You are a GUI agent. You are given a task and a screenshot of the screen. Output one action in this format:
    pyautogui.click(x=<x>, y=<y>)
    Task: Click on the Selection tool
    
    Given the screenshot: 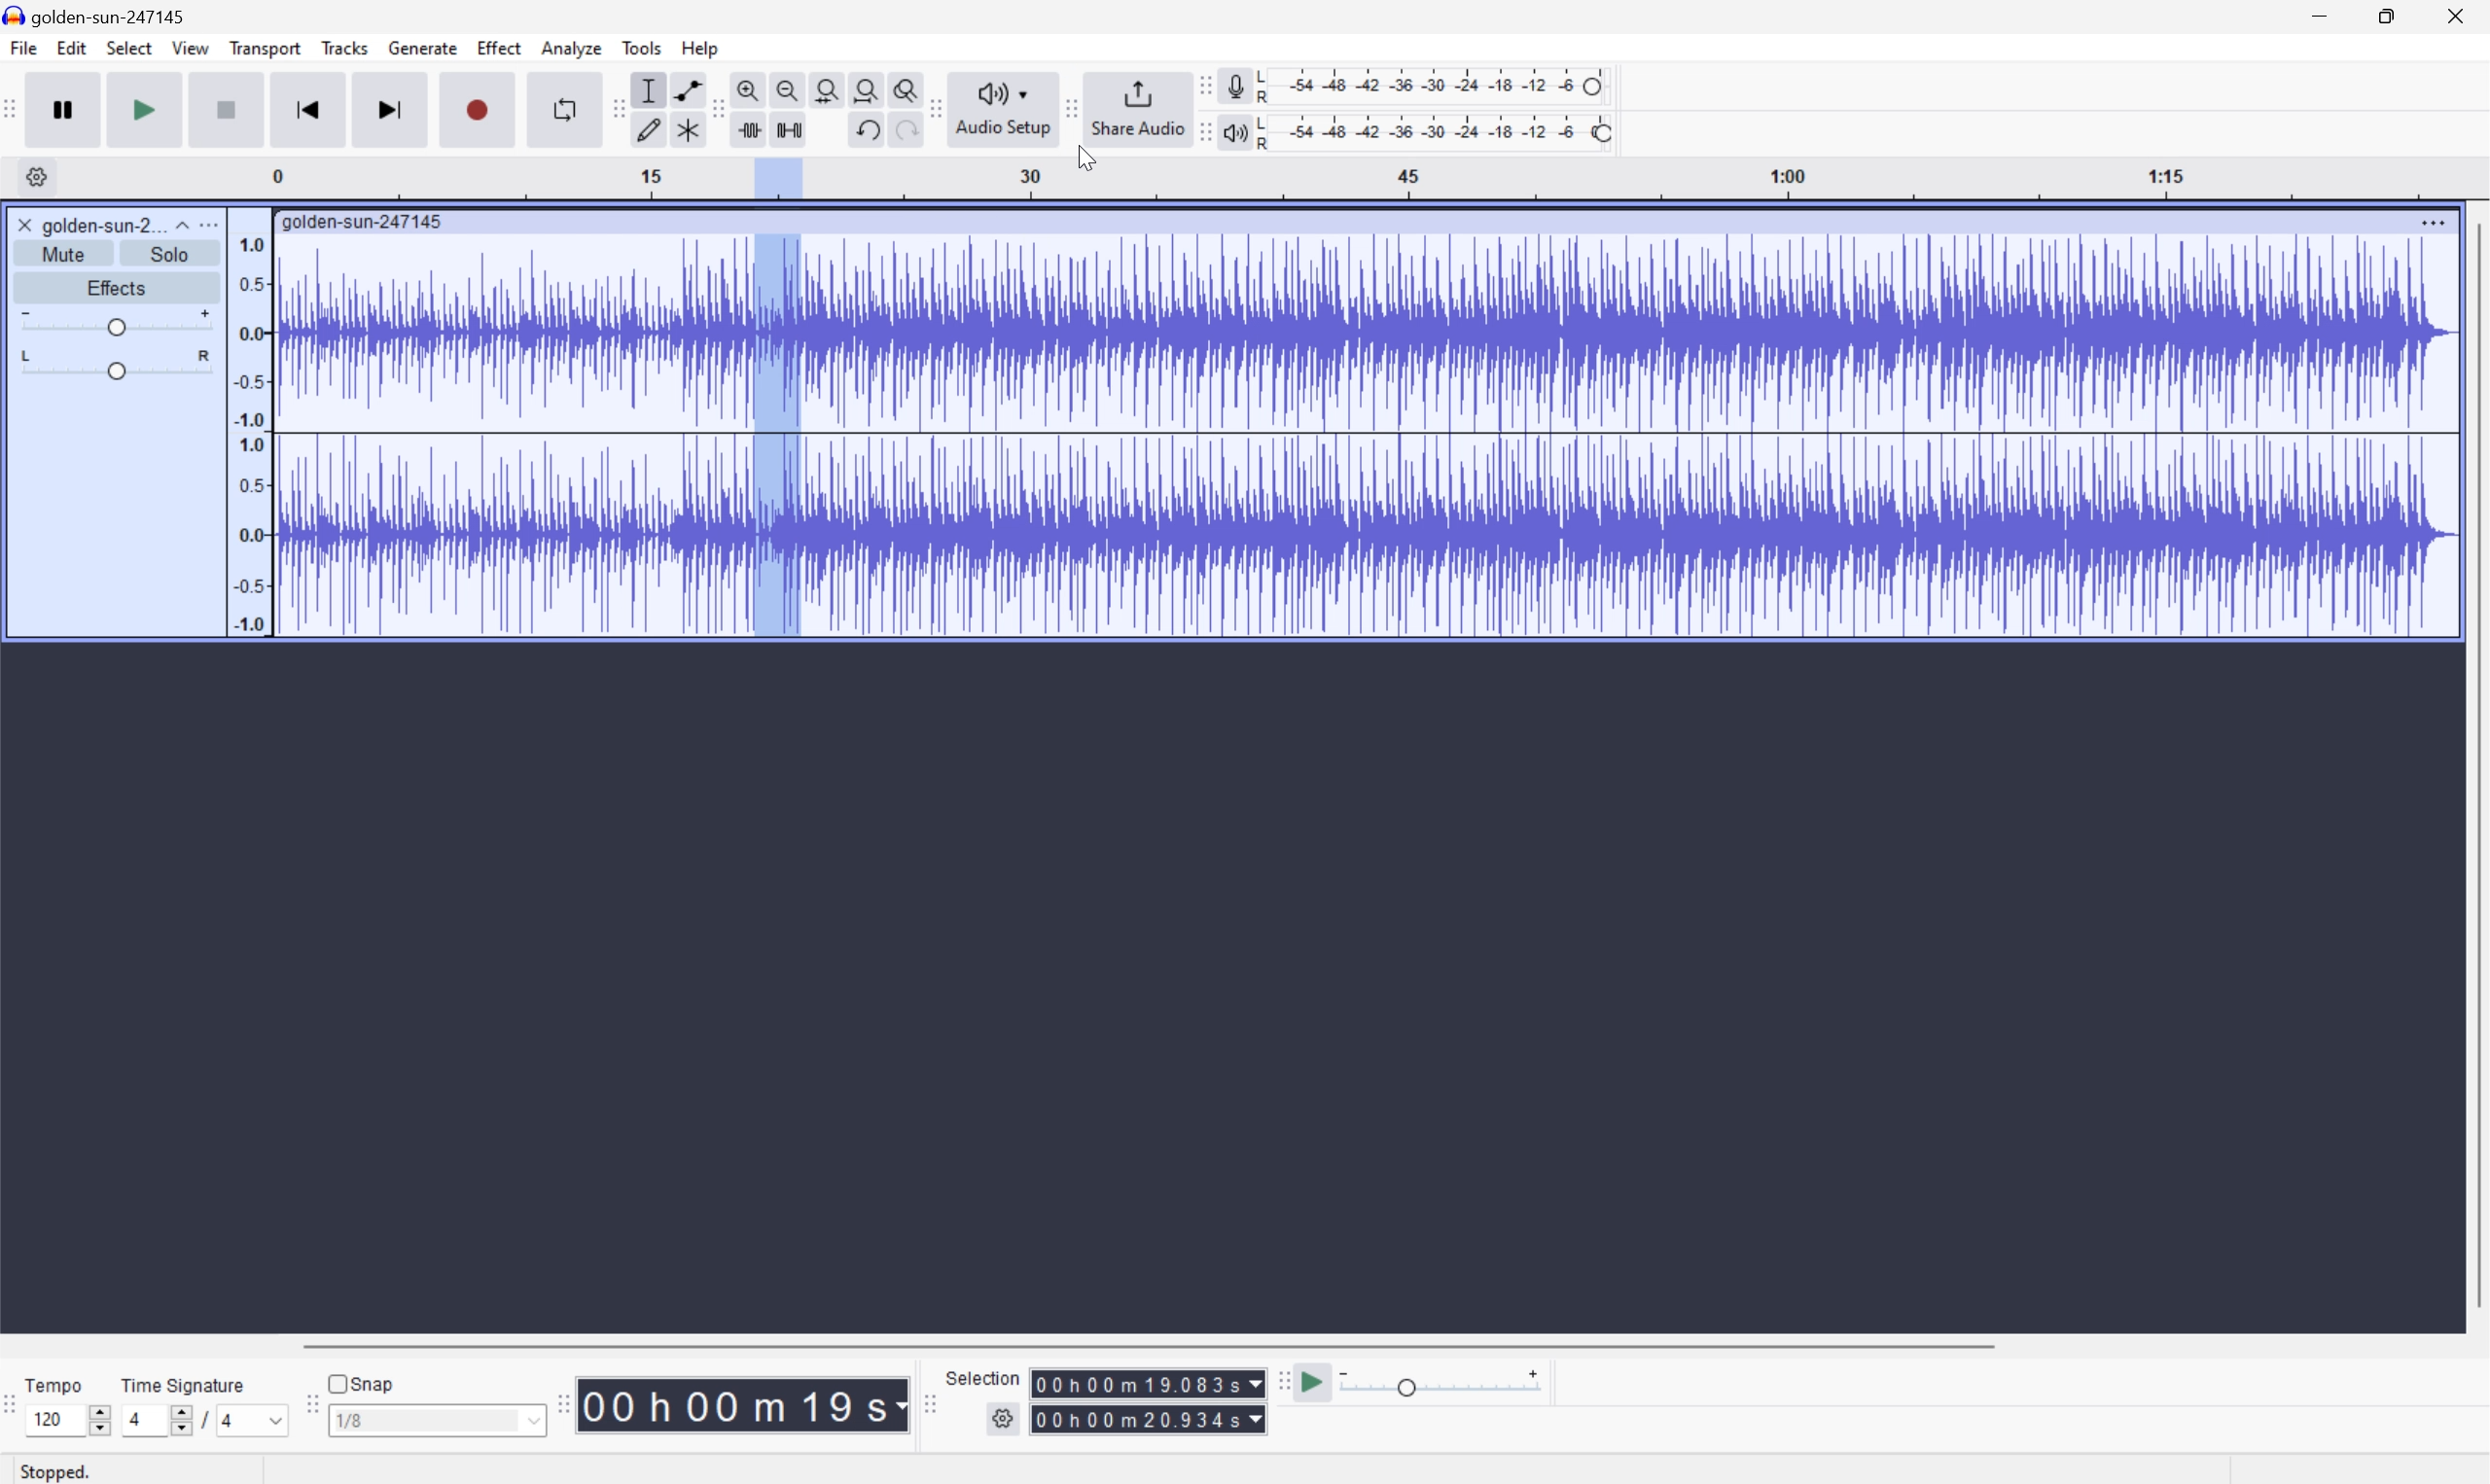 What is the action you would take?
    pyautogui.click(x=646, y=90)
    